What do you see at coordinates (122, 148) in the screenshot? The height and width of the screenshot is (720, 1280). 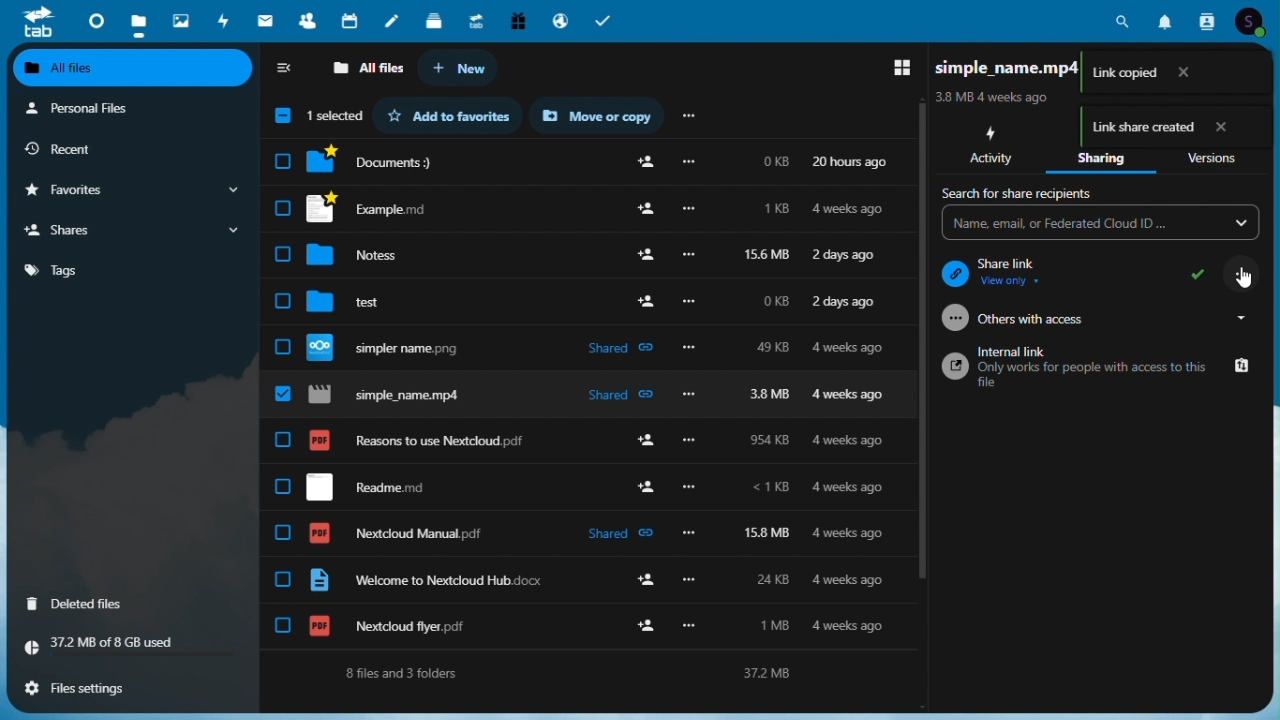 I see `recent` at bounding box center [122, 148].